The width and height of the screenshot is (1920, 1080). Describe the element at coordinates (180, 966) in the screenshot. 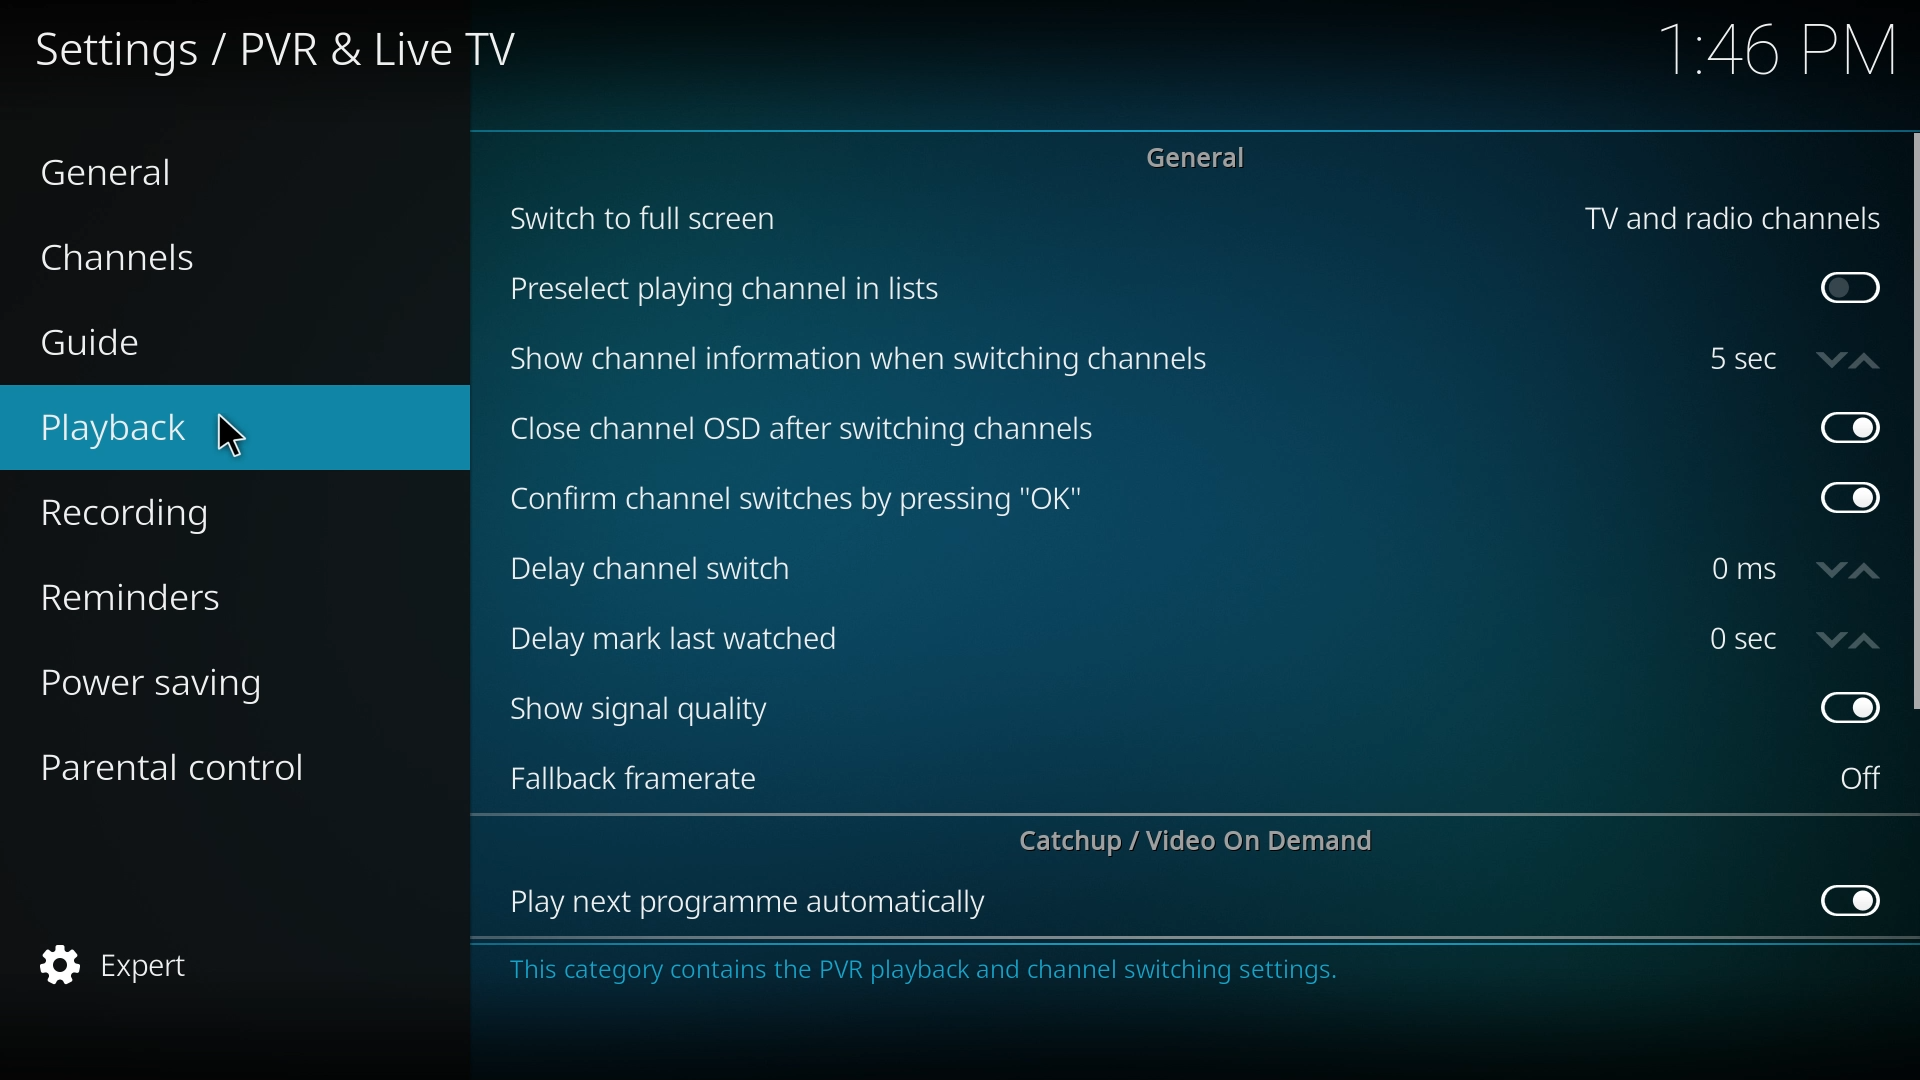

I see `expert` at that location.